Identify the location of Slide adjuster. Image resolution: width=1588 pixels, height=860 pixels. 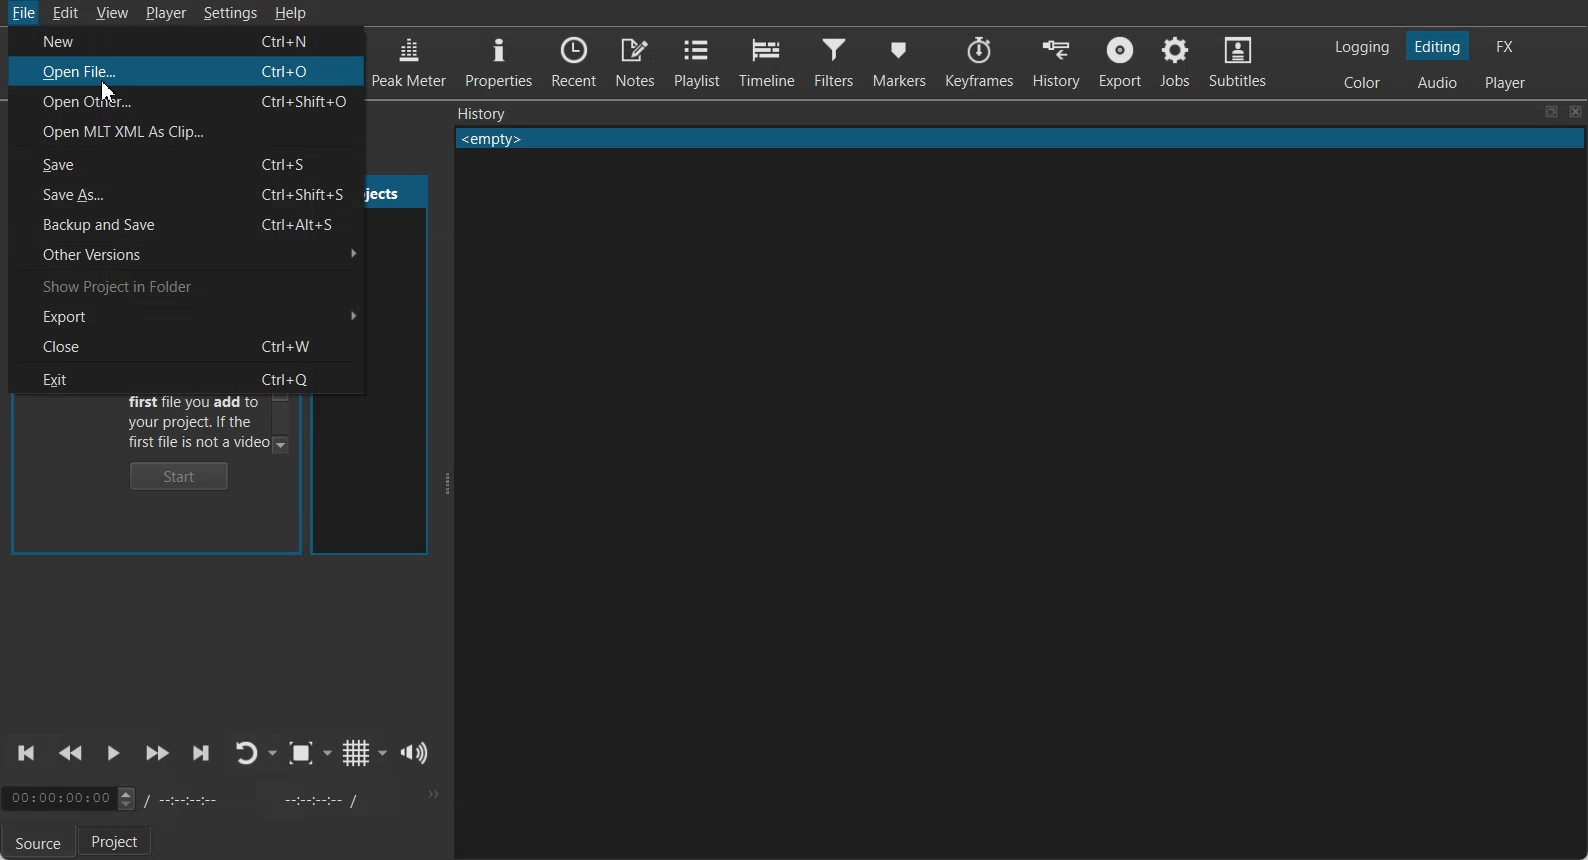
(445, 484).